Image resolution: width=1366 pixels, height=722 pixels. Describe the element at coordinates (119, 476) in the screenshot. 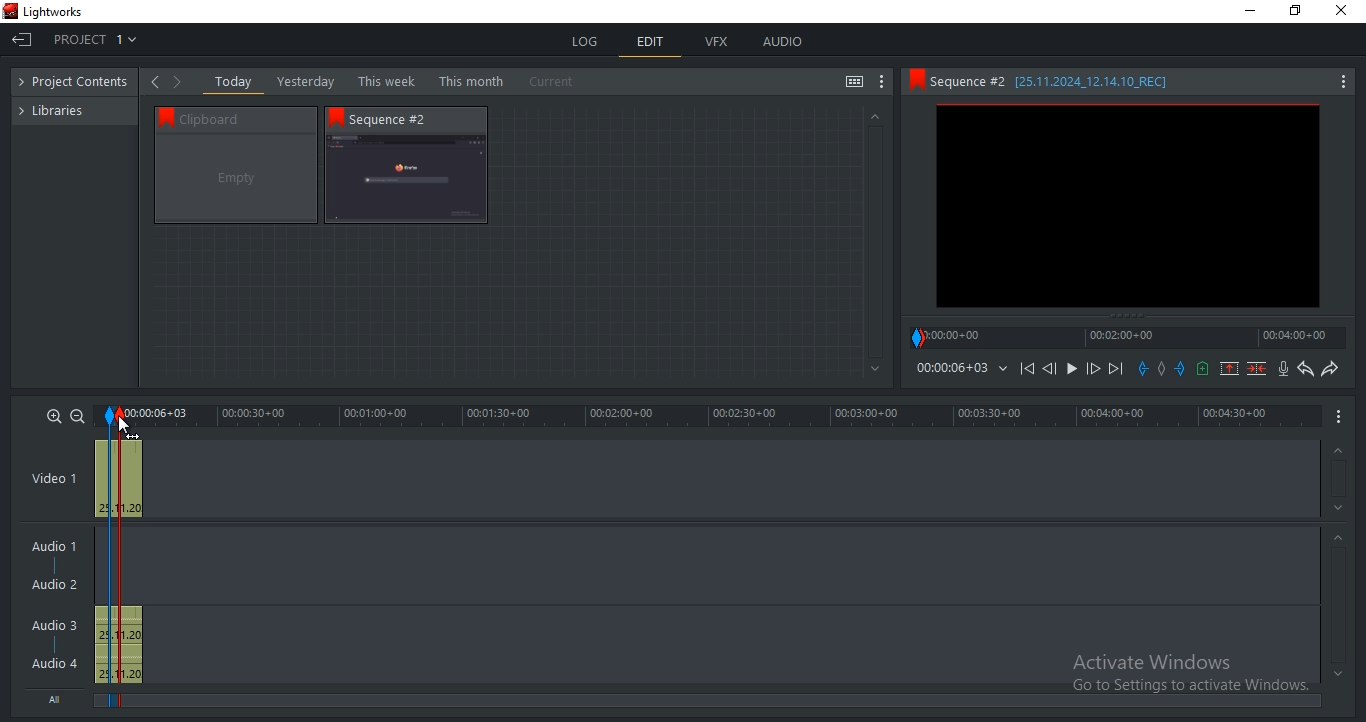

I see `video` at that location.